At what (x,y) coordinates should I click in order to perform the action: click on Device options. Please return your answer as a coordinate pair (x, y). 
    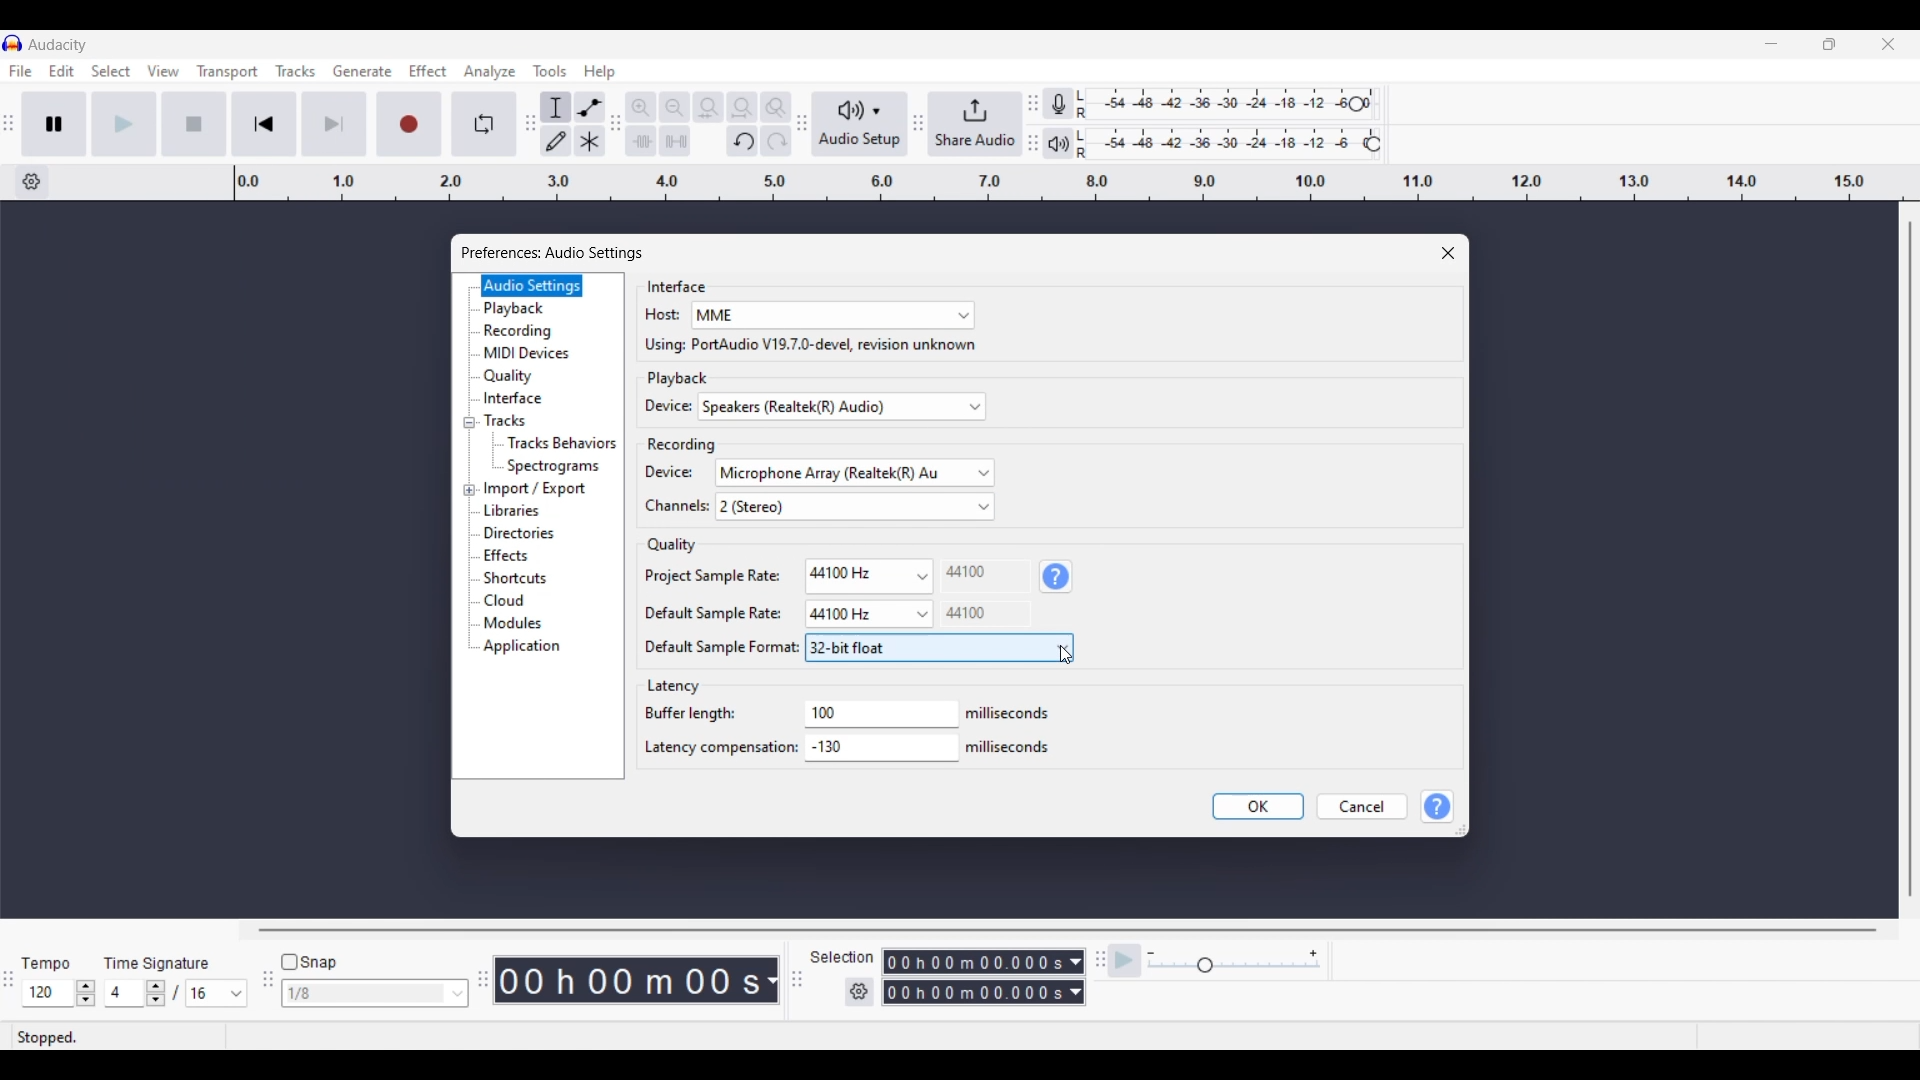
    Looking at the image, I should click on (842, 407).